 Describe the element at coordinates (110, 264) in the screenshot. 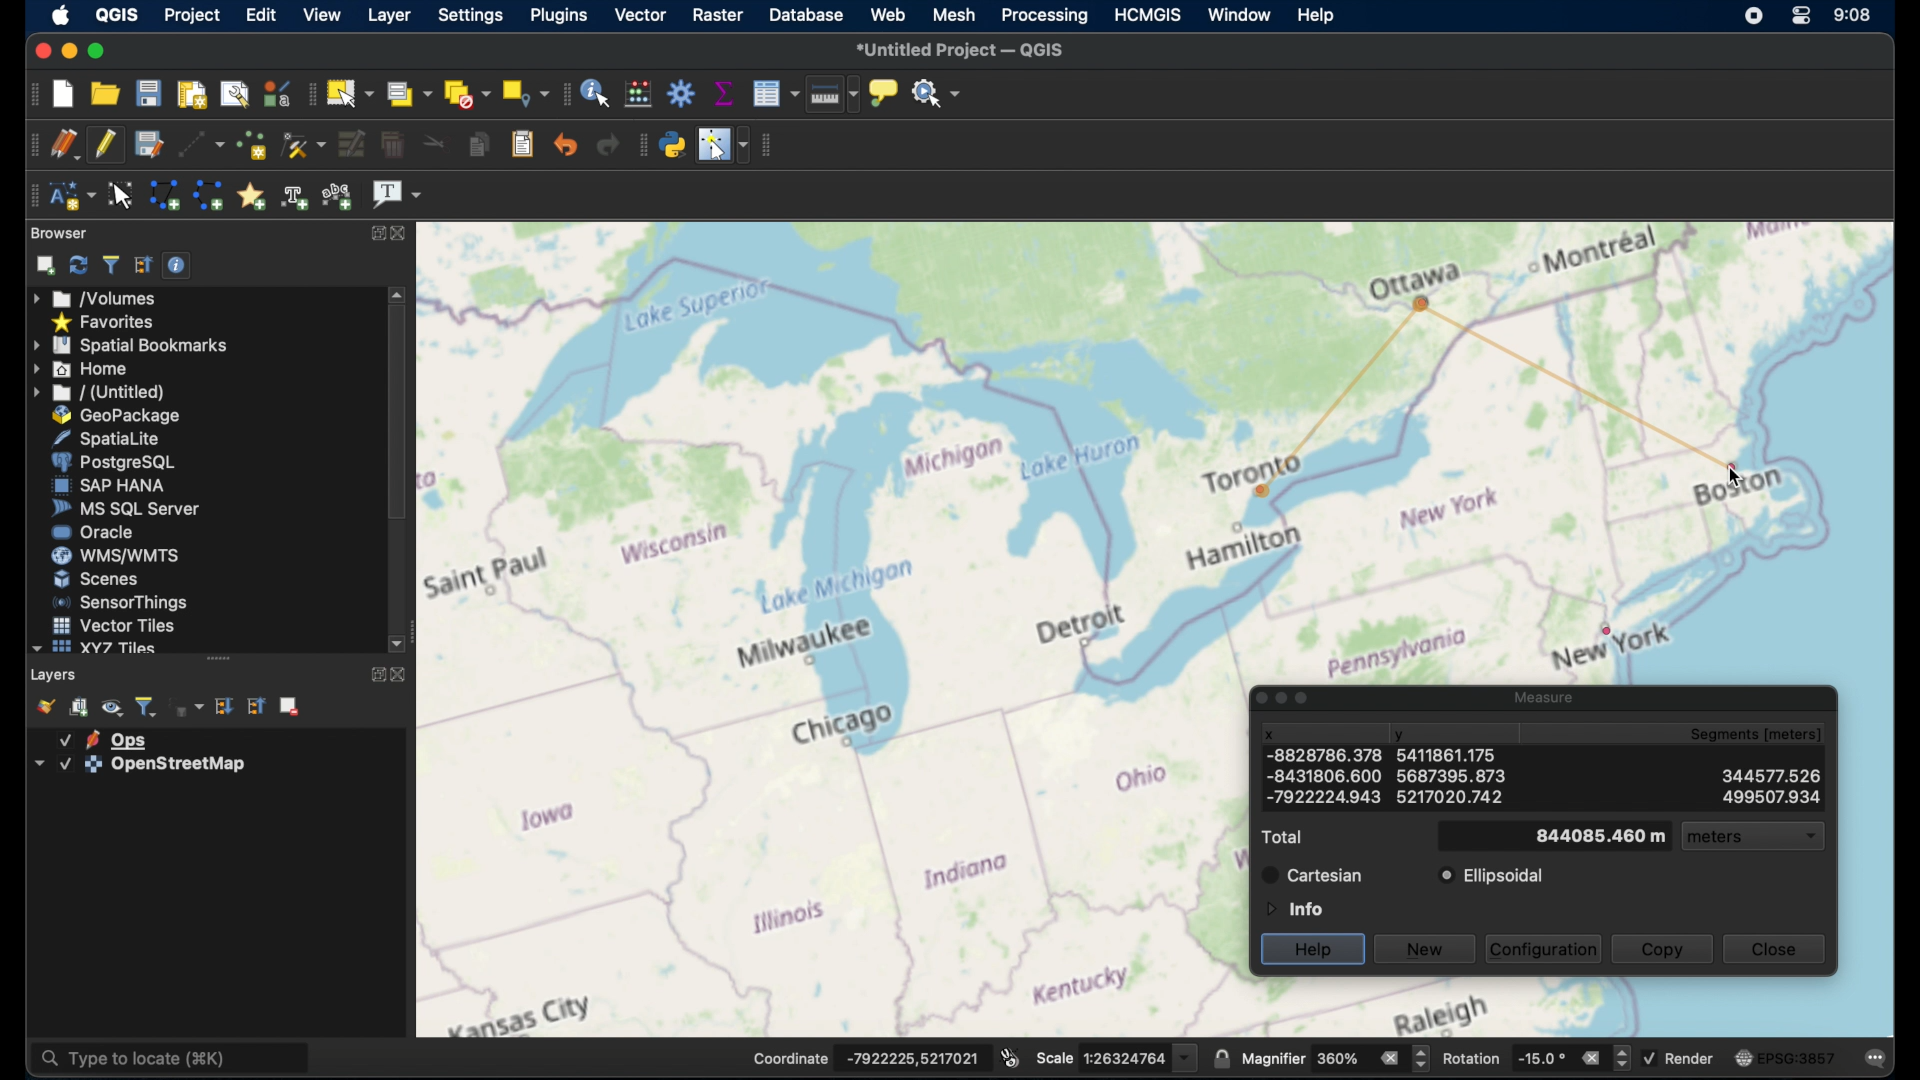

I see `filter browser` at that location.